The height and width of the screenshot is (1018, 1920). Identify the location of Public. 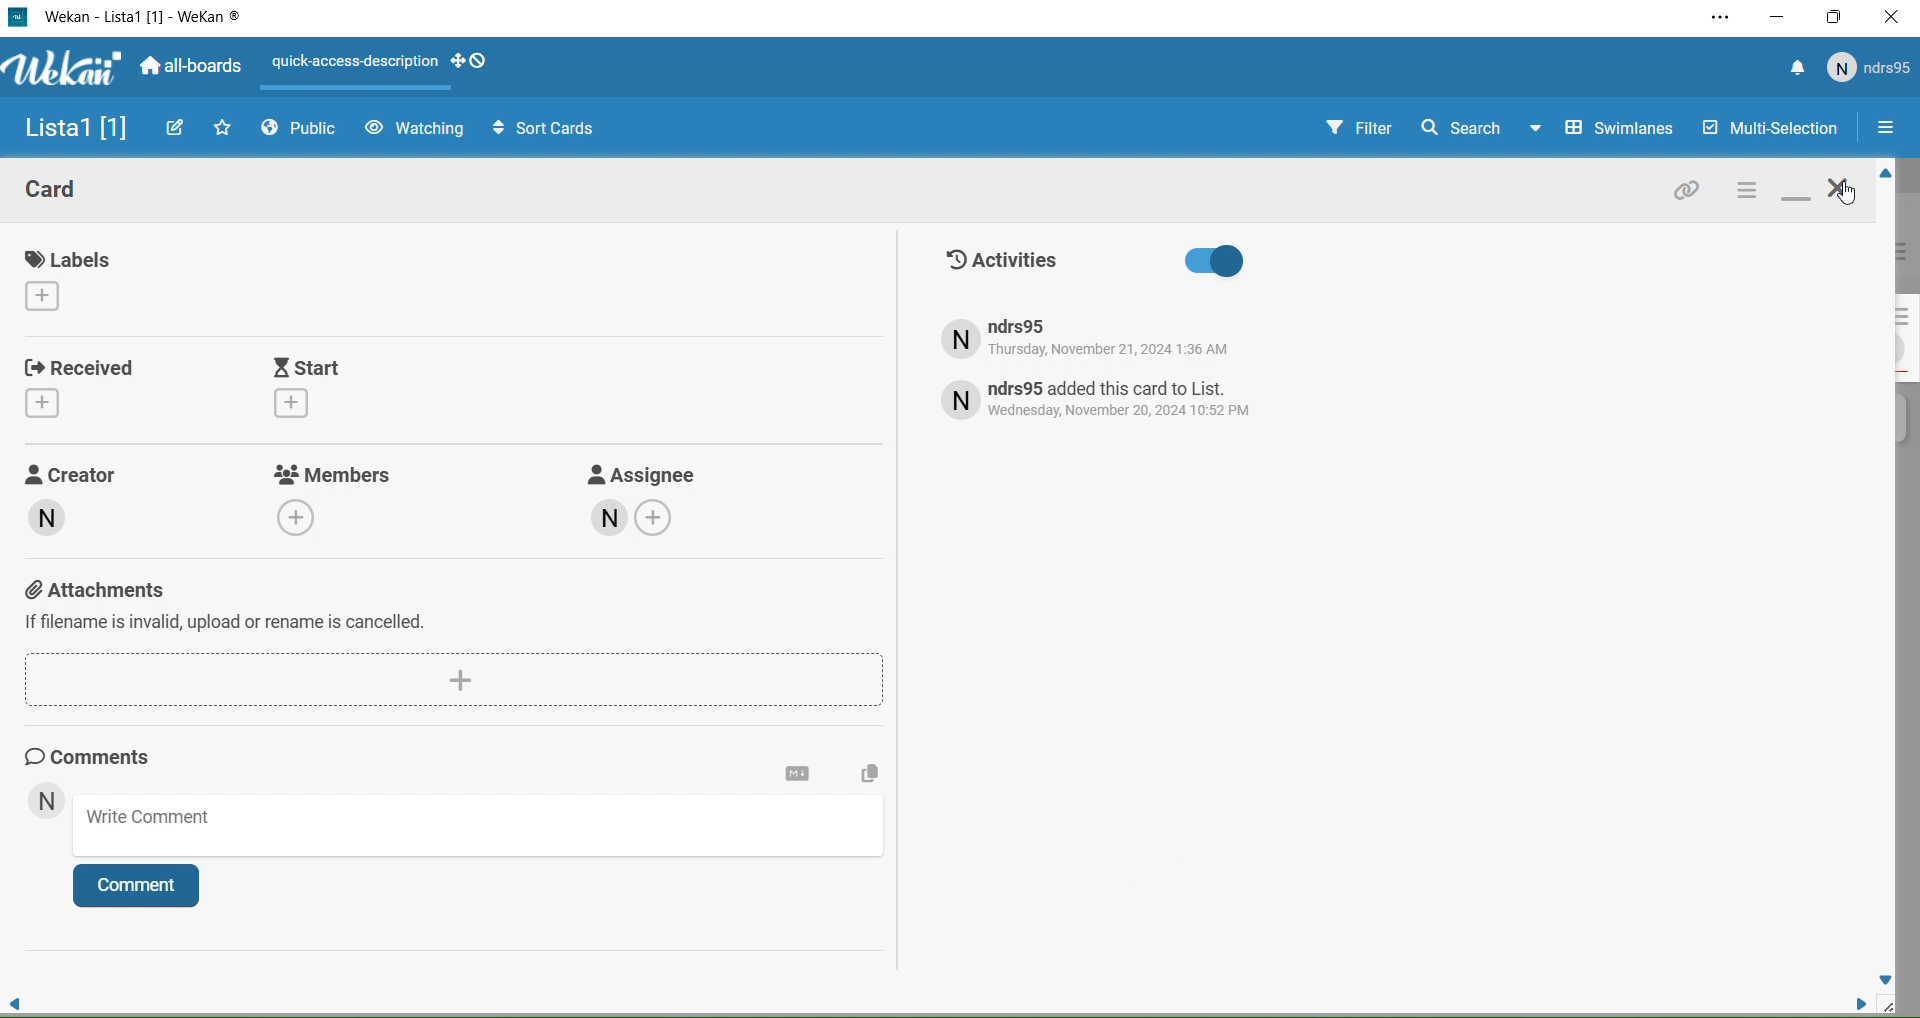
(304, 131).